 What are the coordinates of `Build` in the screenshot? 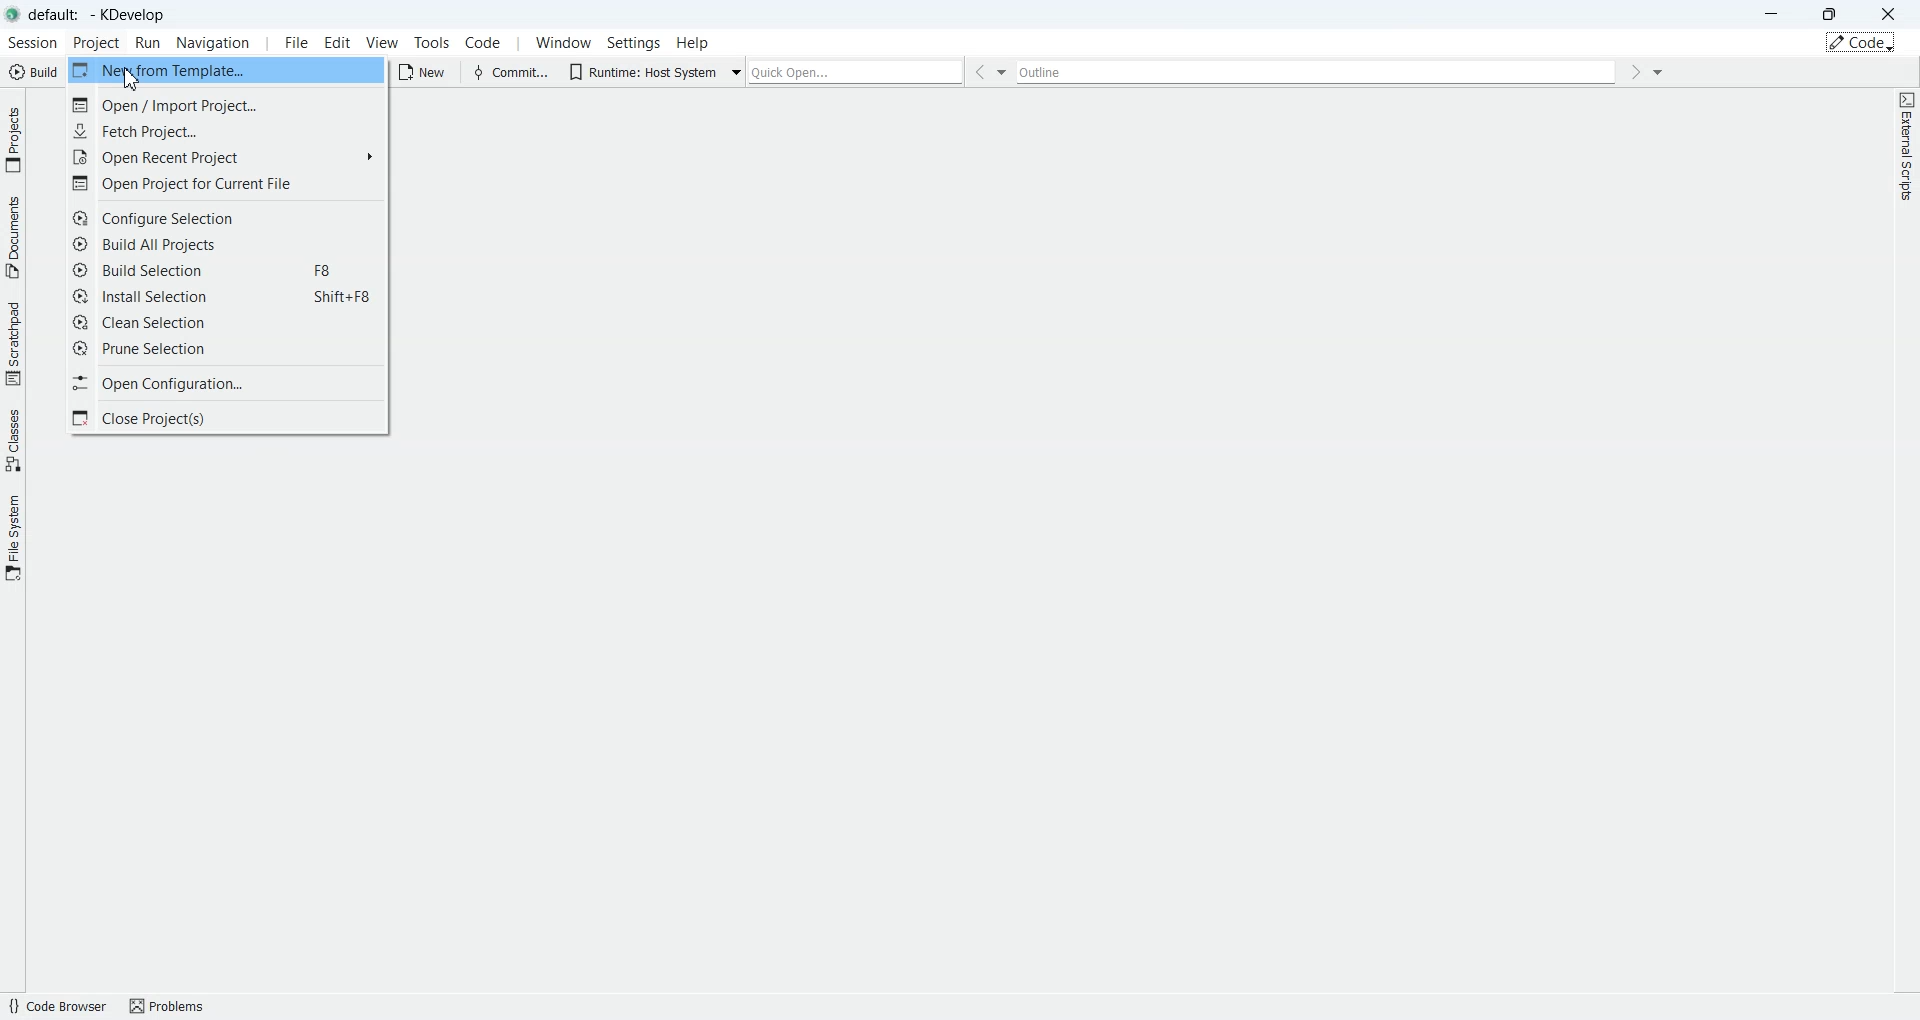 It's located at (32, 71).